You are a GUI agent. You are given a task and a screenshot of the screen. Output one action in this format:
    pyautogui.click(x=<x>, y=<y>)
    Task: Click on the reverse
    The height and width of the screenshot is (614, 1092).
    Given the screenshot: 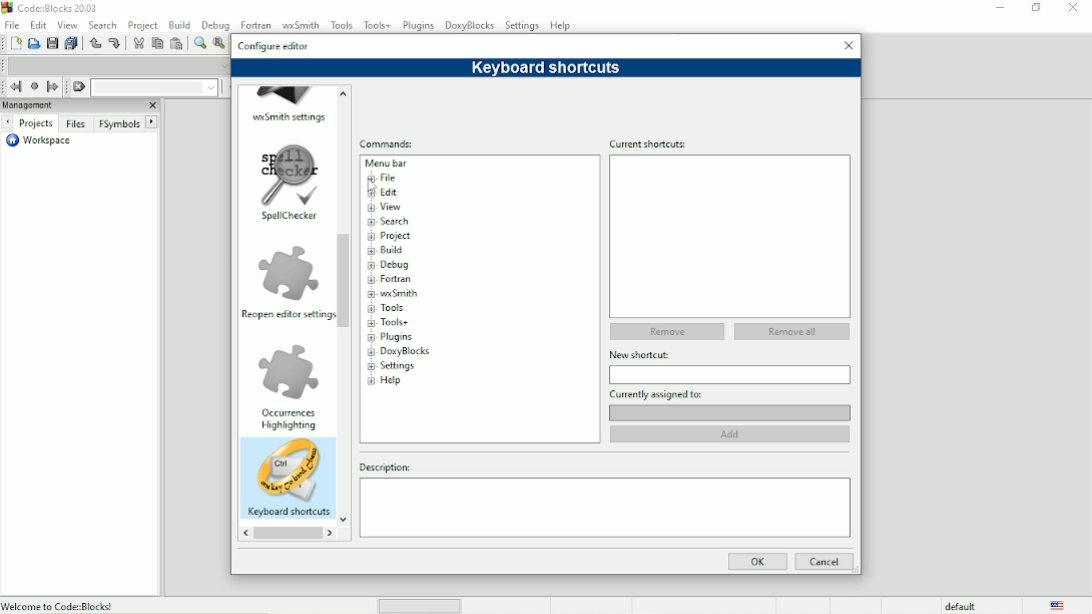 What is the action you would take?
    pyautogui.click(x=244, y=534)
    